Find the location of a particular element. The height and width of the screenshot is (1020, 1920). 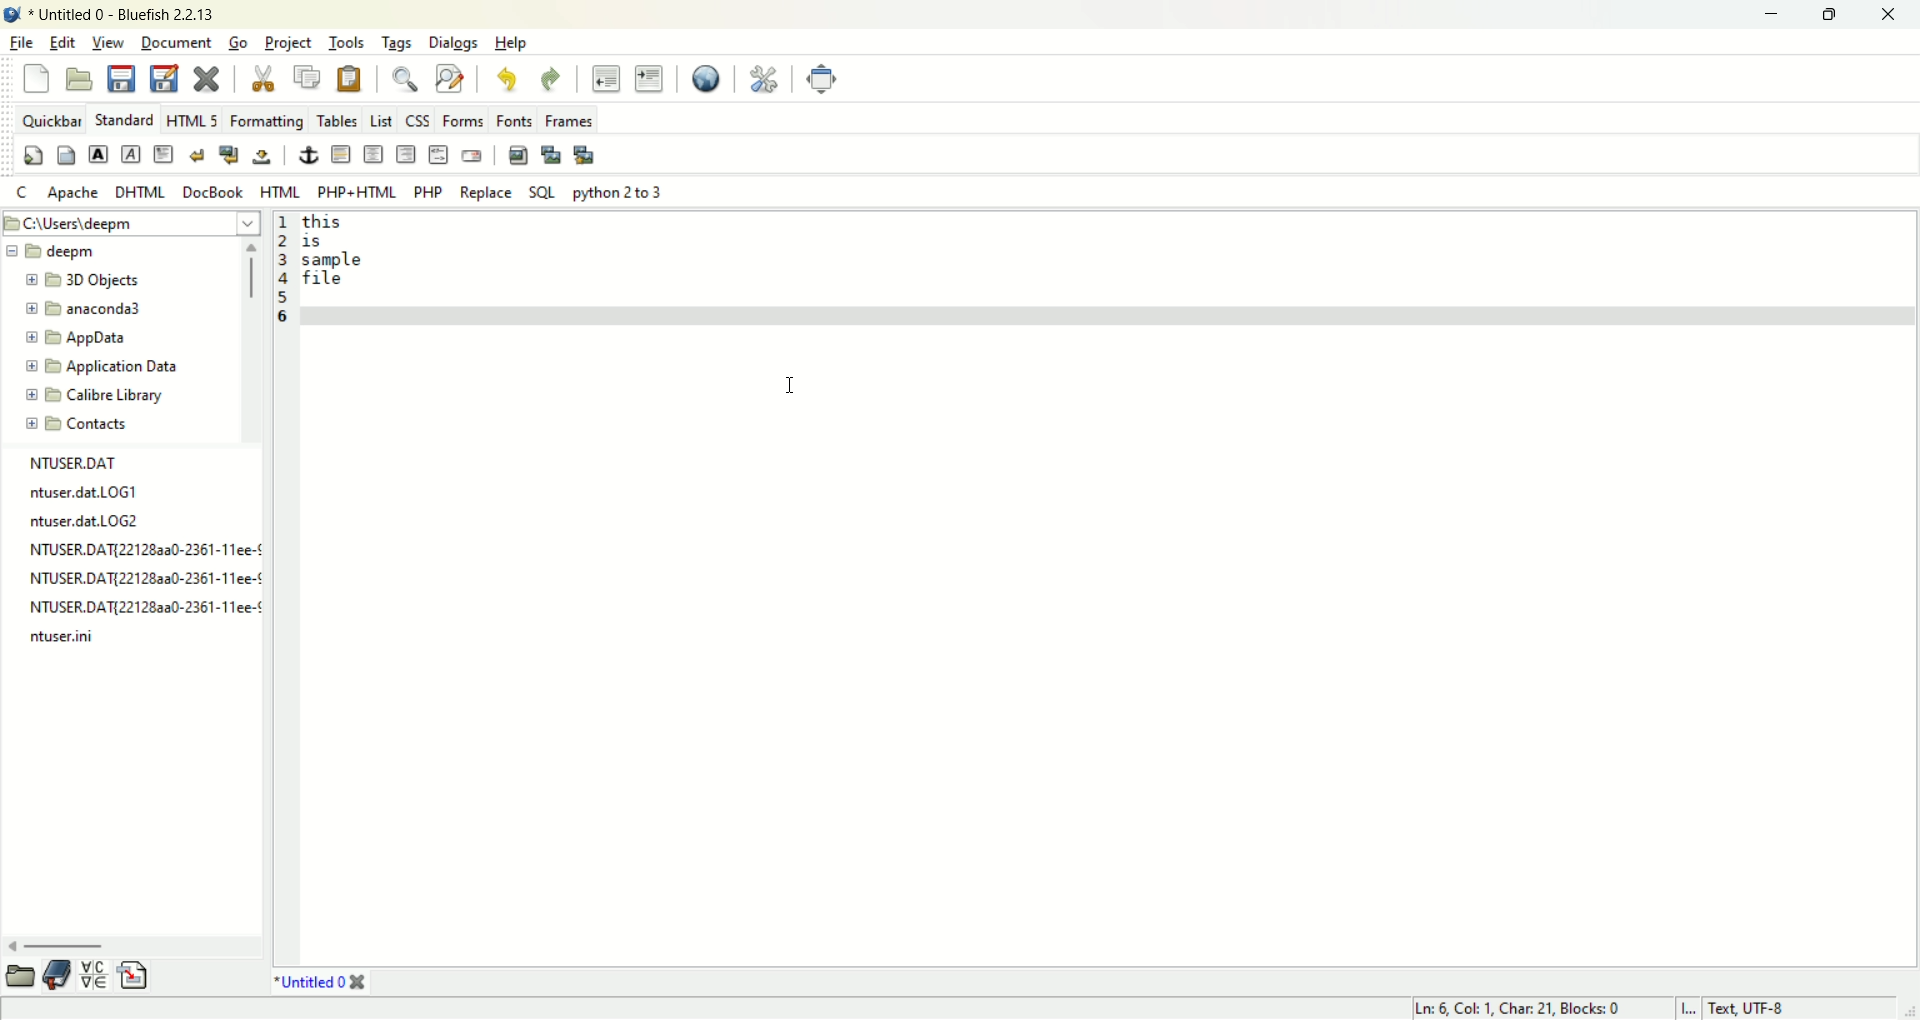

edit preferences is located at coordinates (770, 79).